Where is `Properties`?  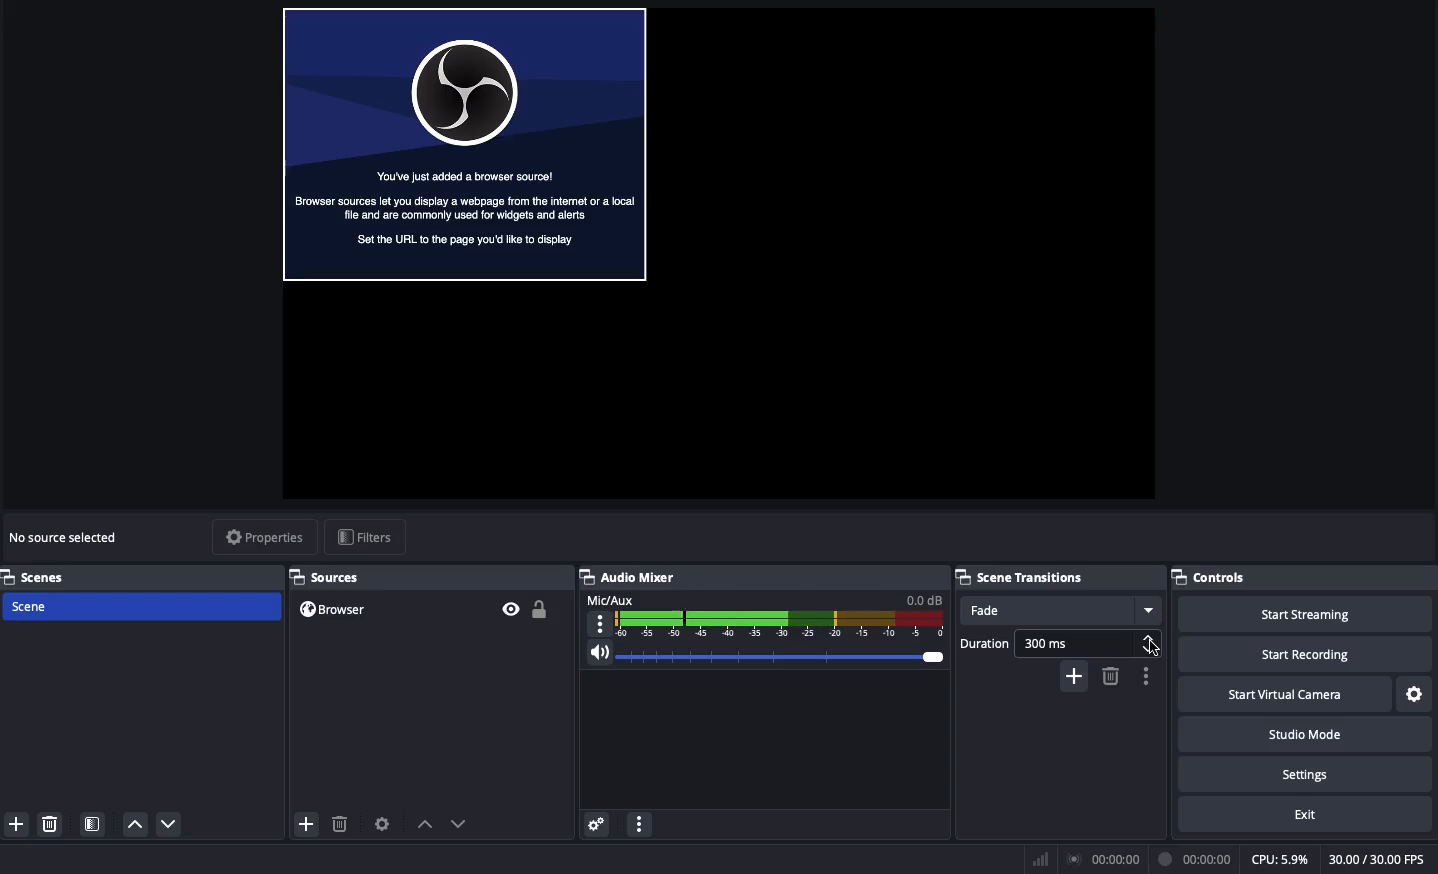 Properties is located at coordinates (262, 537).